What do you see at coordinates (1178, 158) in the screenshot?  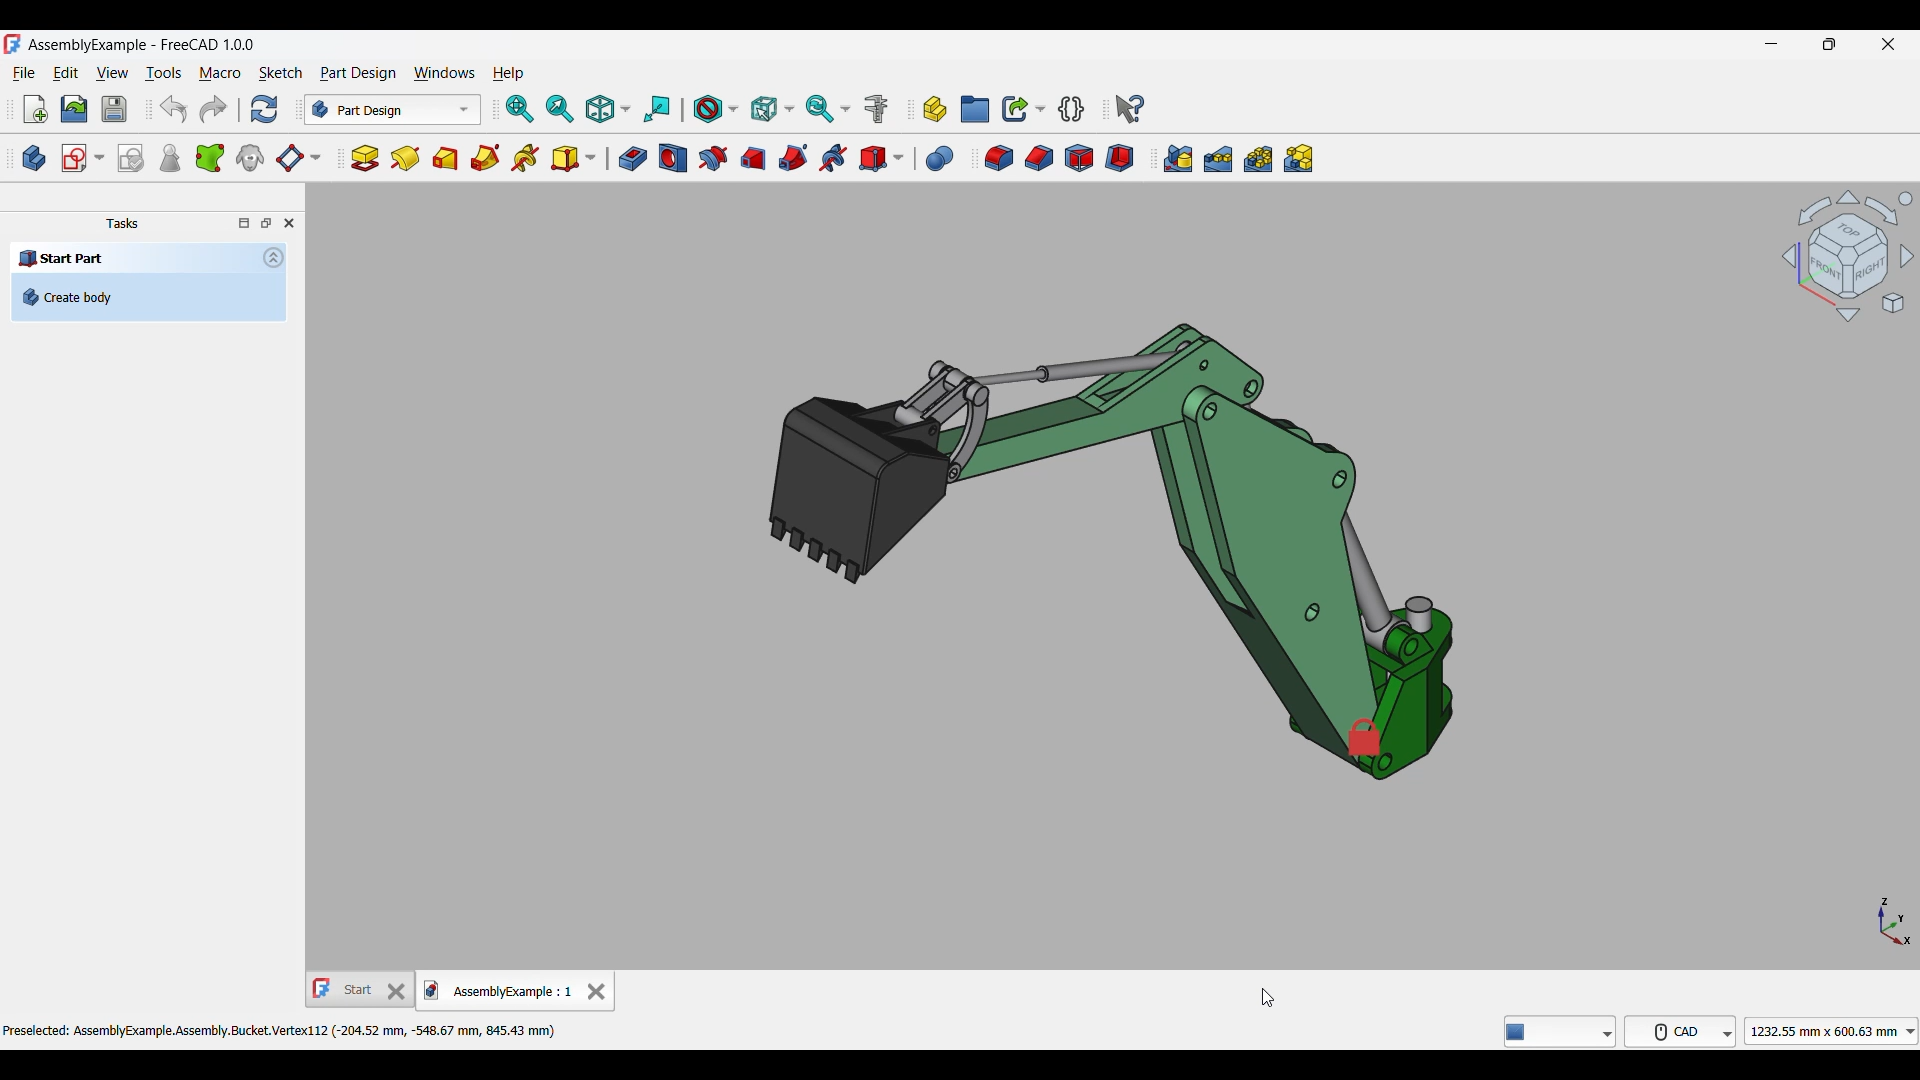 I see `Mirrored` at bounding box center [1178, 158].